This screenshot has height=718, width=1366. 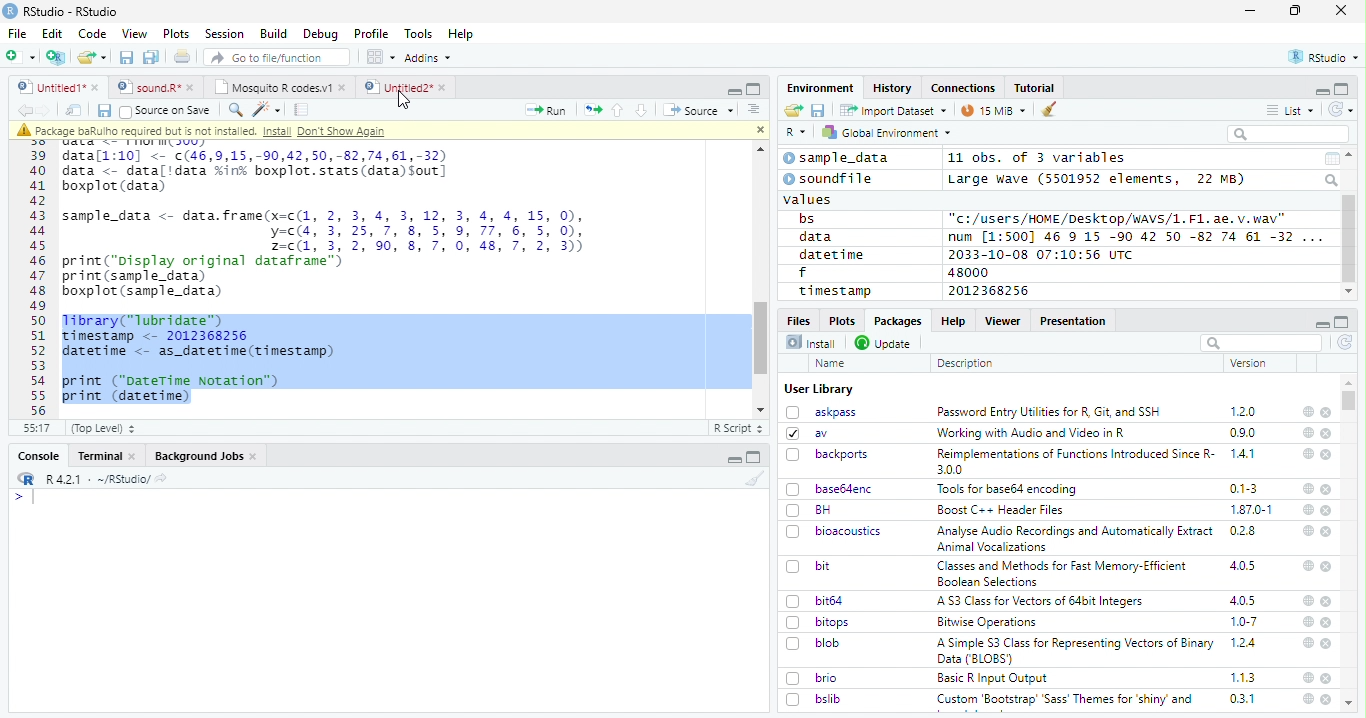 What do you see at coordinates (1348, 292) in the screenshot?
I see `scroll down` at bounding box center [1348, 292].